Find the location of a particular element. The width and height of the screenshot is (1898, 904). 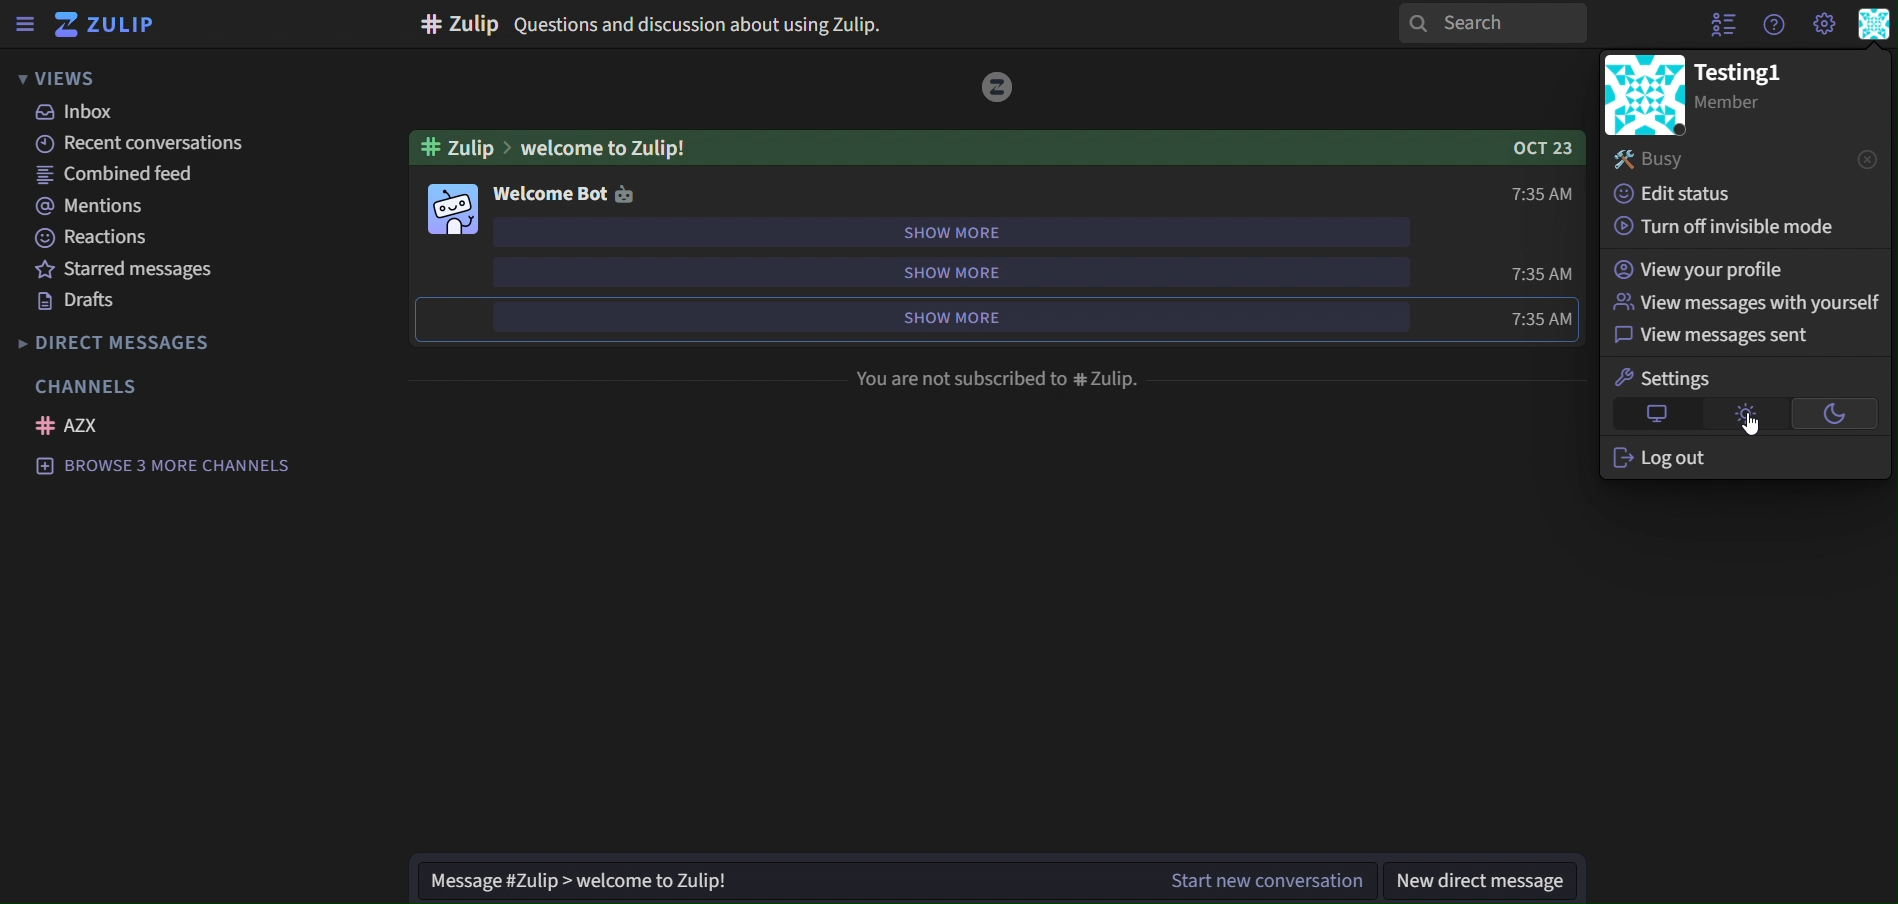

direct messages is located at coordinates (149, 344).